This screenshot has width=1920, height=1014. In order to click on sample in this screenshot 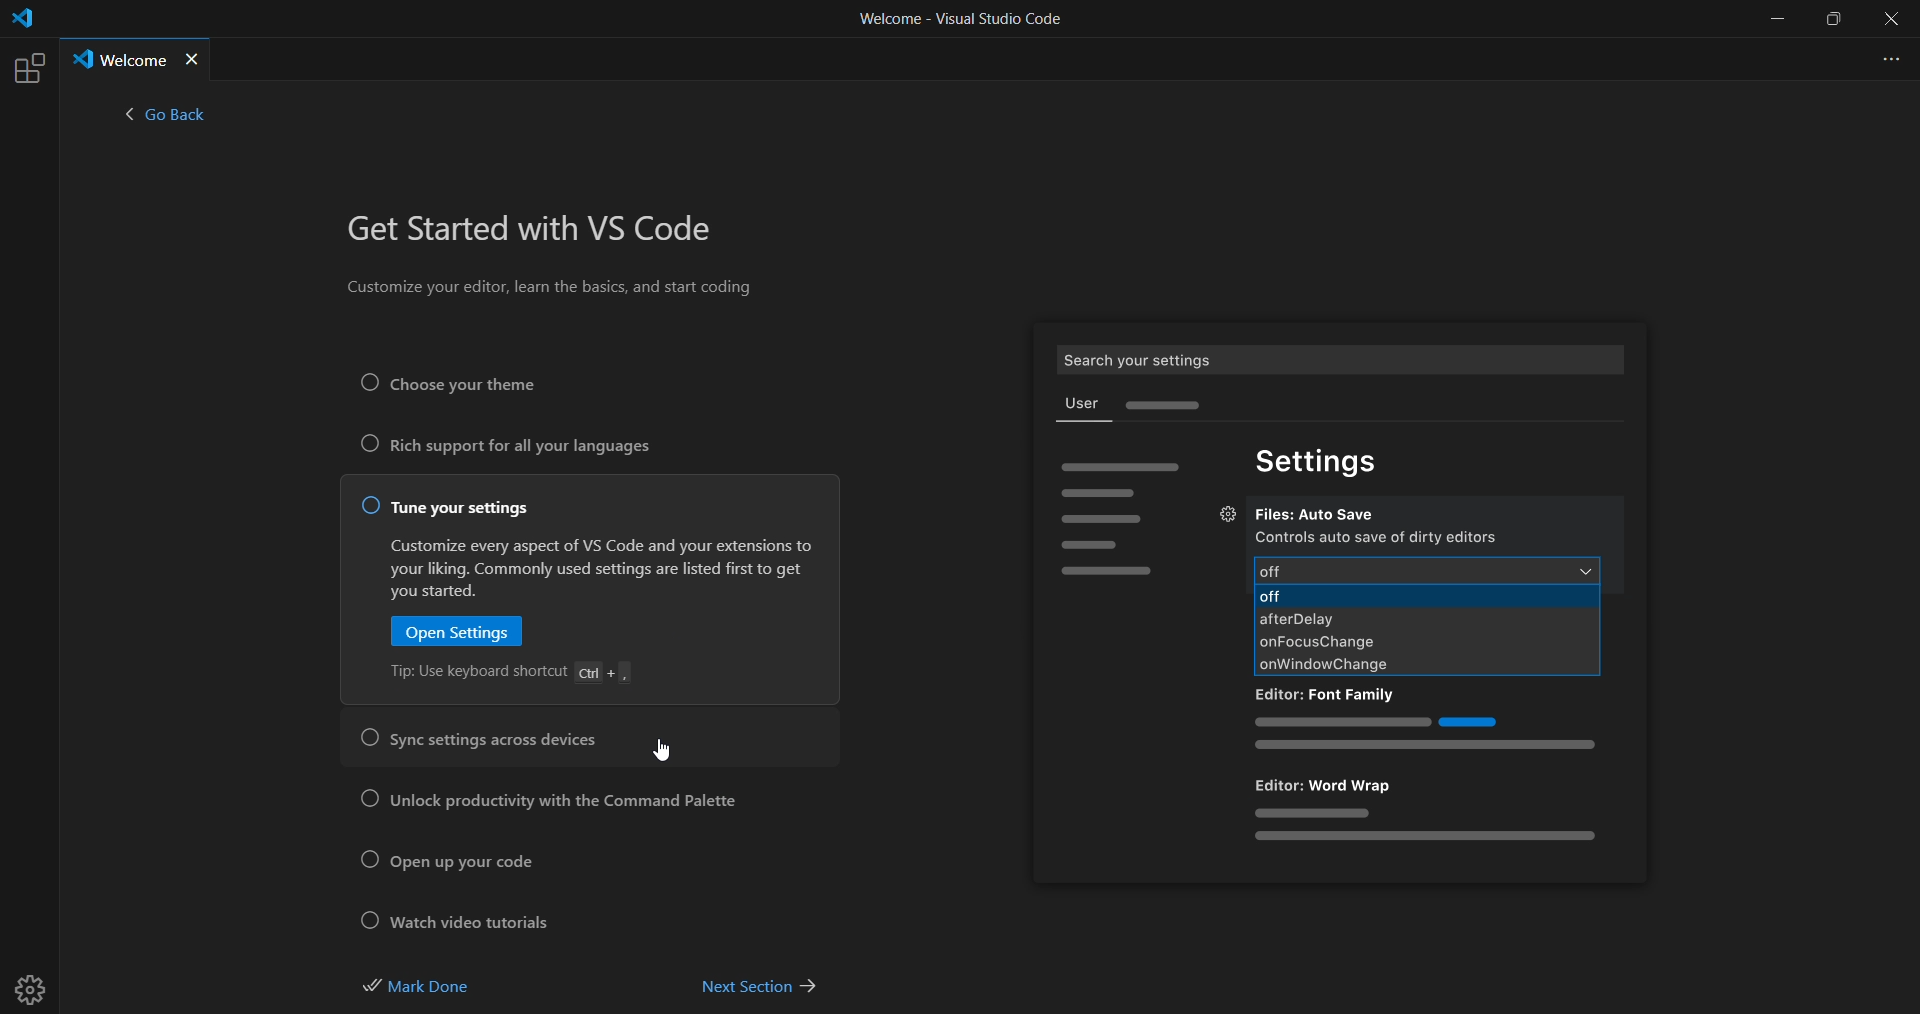, I will do `click(1118, 519)`.